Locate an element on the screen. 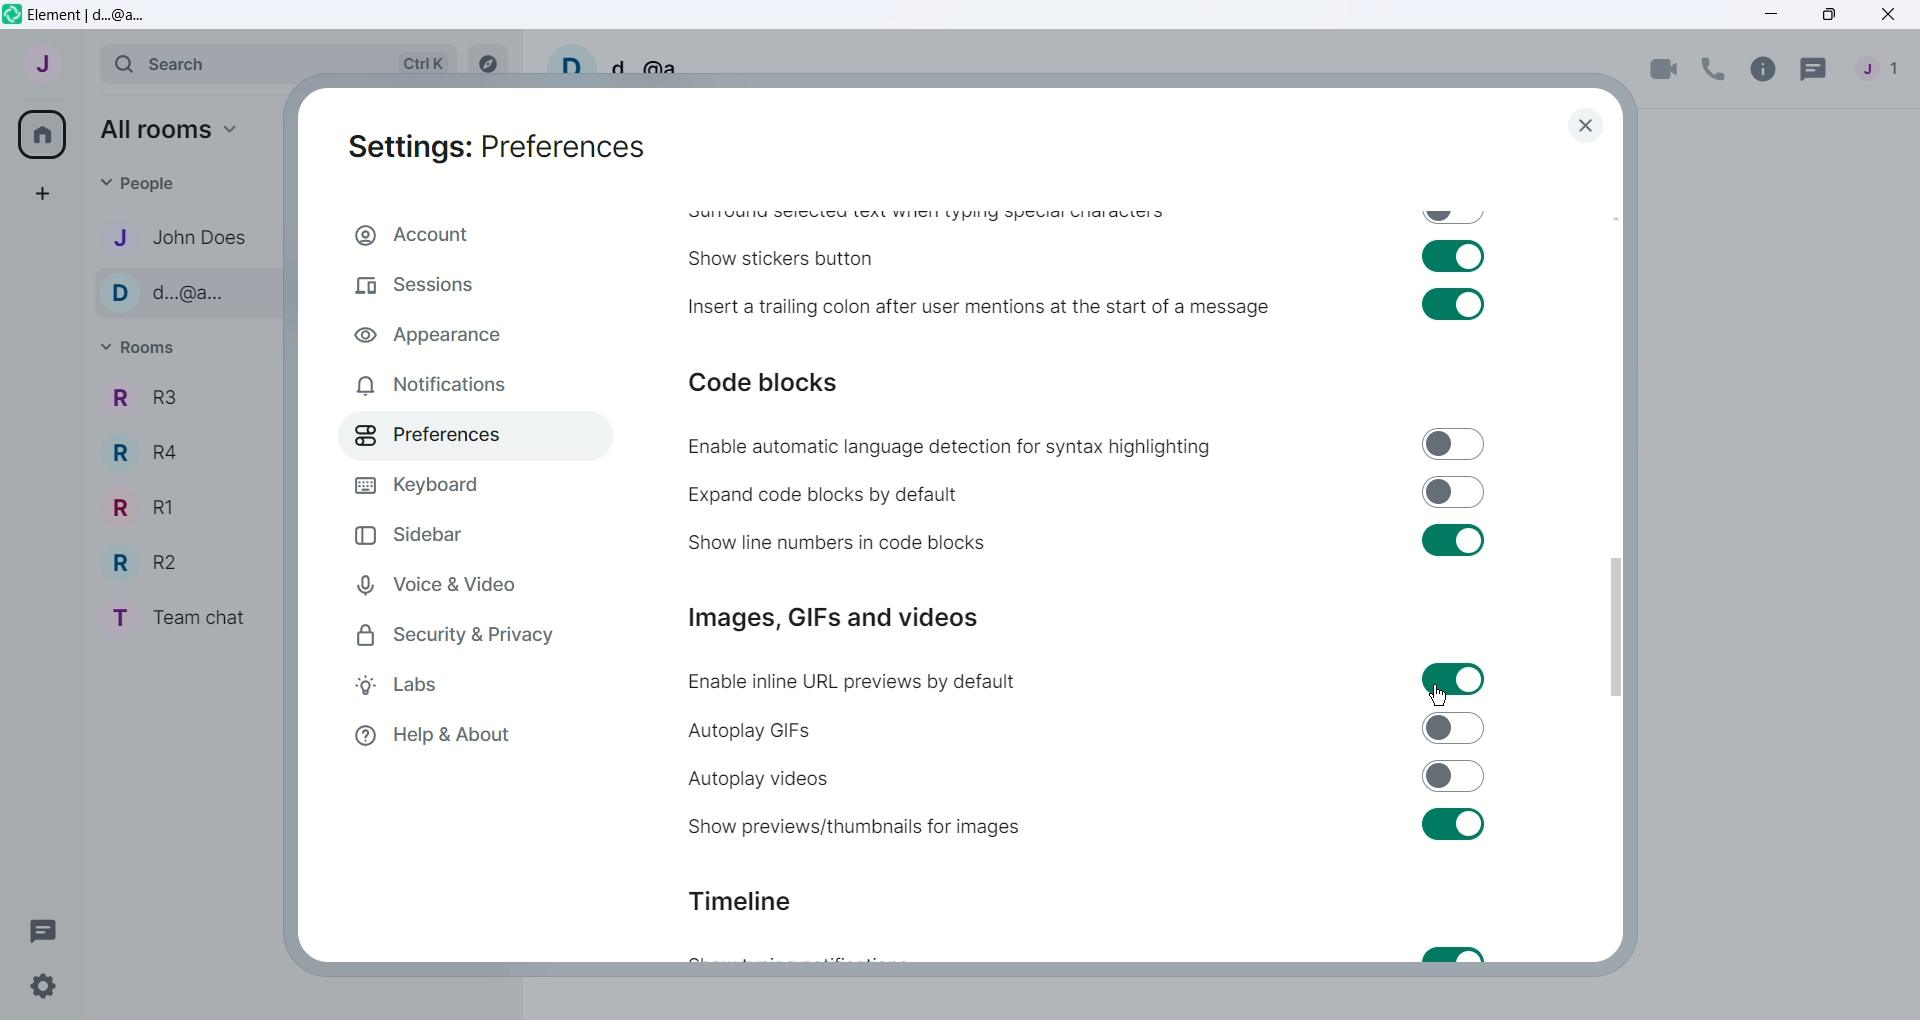  Sidebar is located at coordinates (443, 534).